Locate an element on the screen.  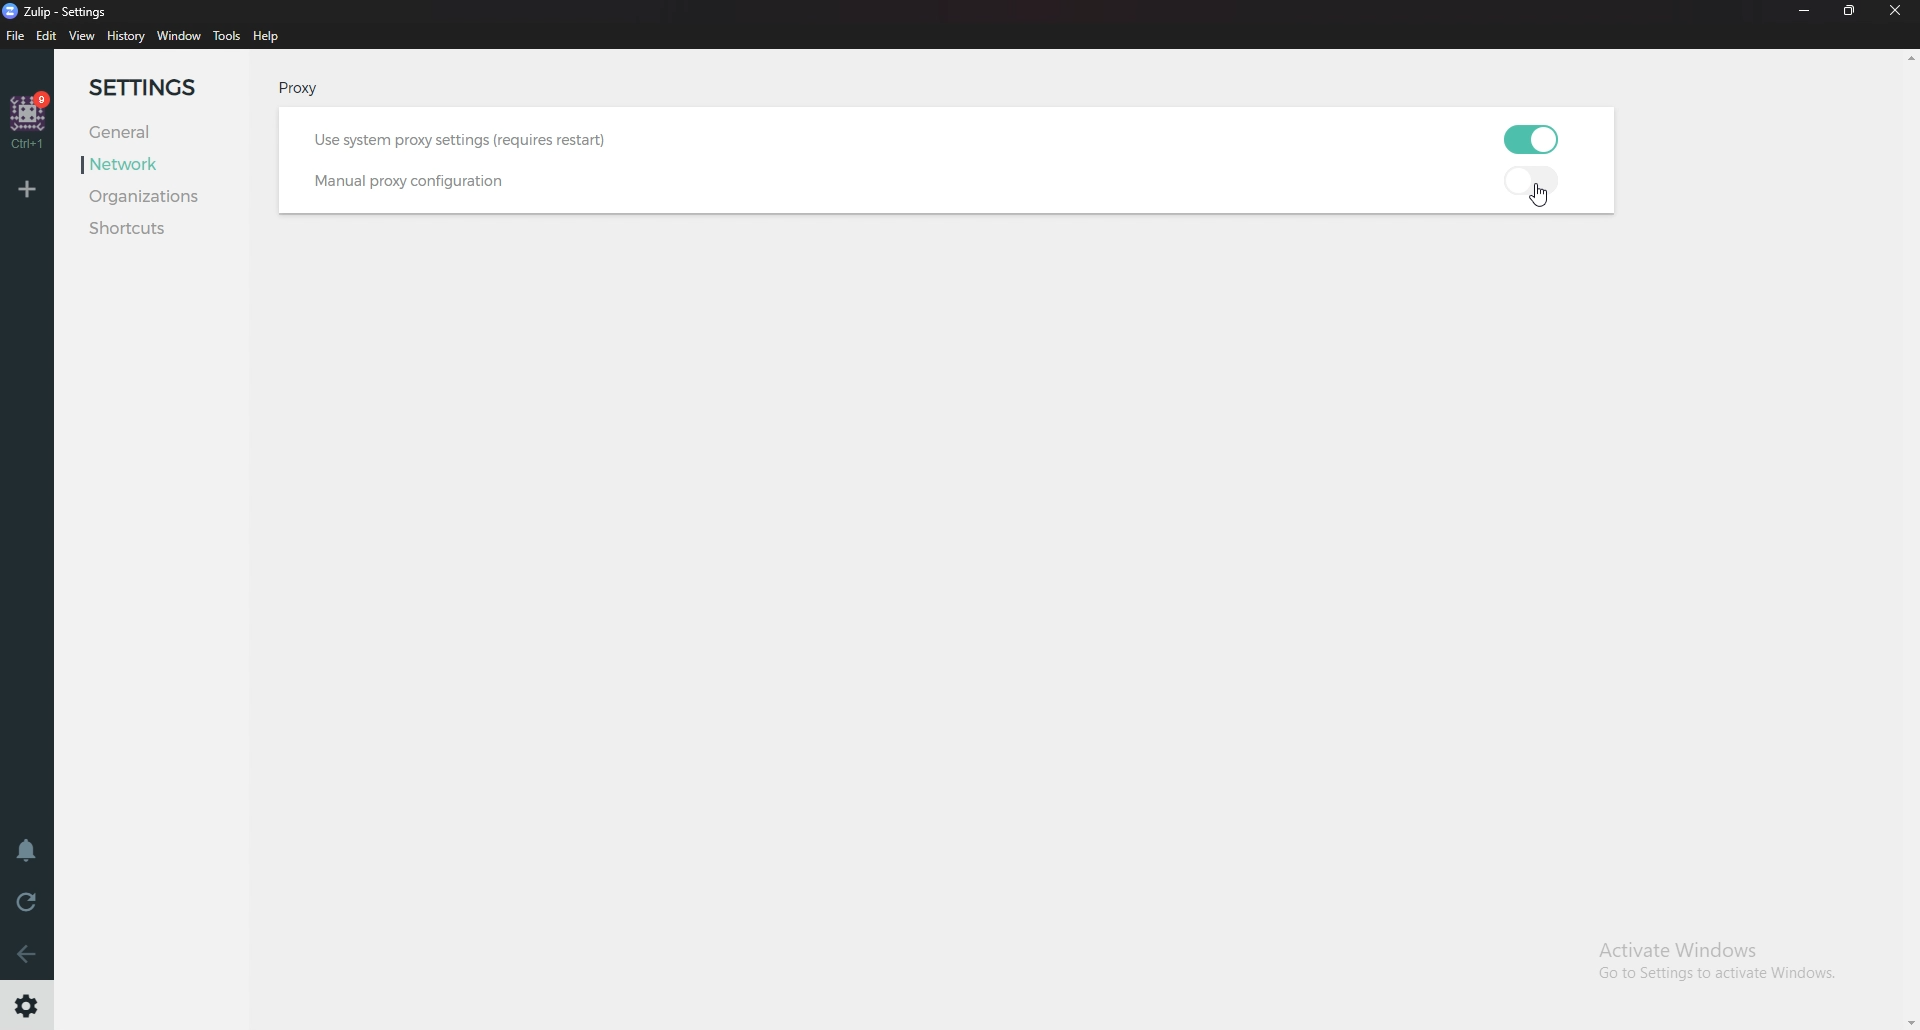
Settings is located at coordinates (28, 1006).